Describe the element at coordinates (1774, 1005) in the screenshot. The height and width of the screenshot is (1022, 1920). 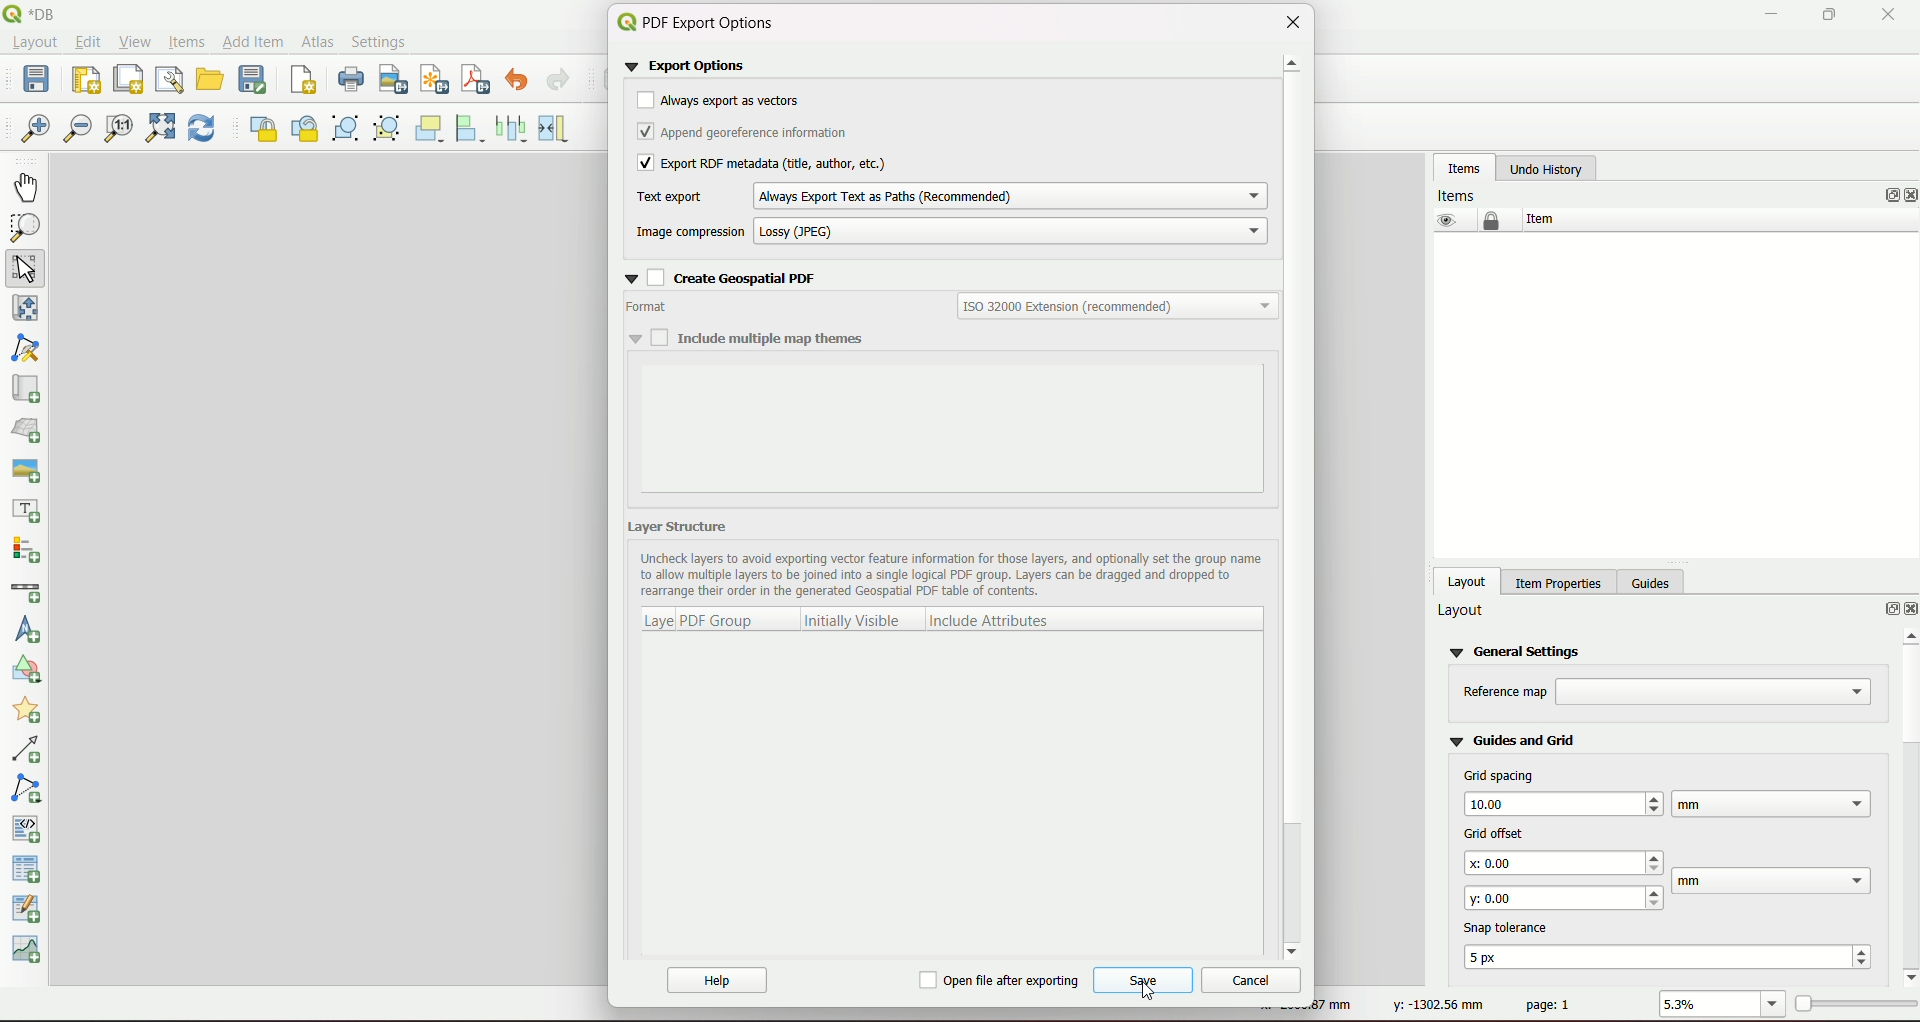
I see `zoom` at that location.